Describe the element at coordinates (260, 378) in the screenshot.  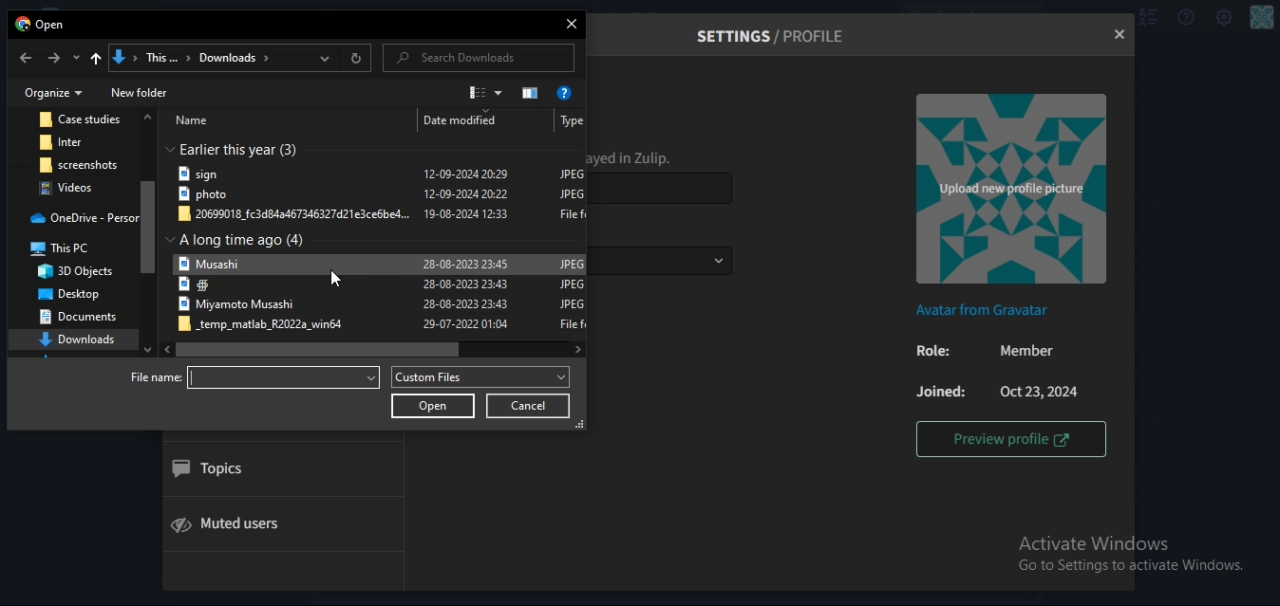
I see `filename` at that location.